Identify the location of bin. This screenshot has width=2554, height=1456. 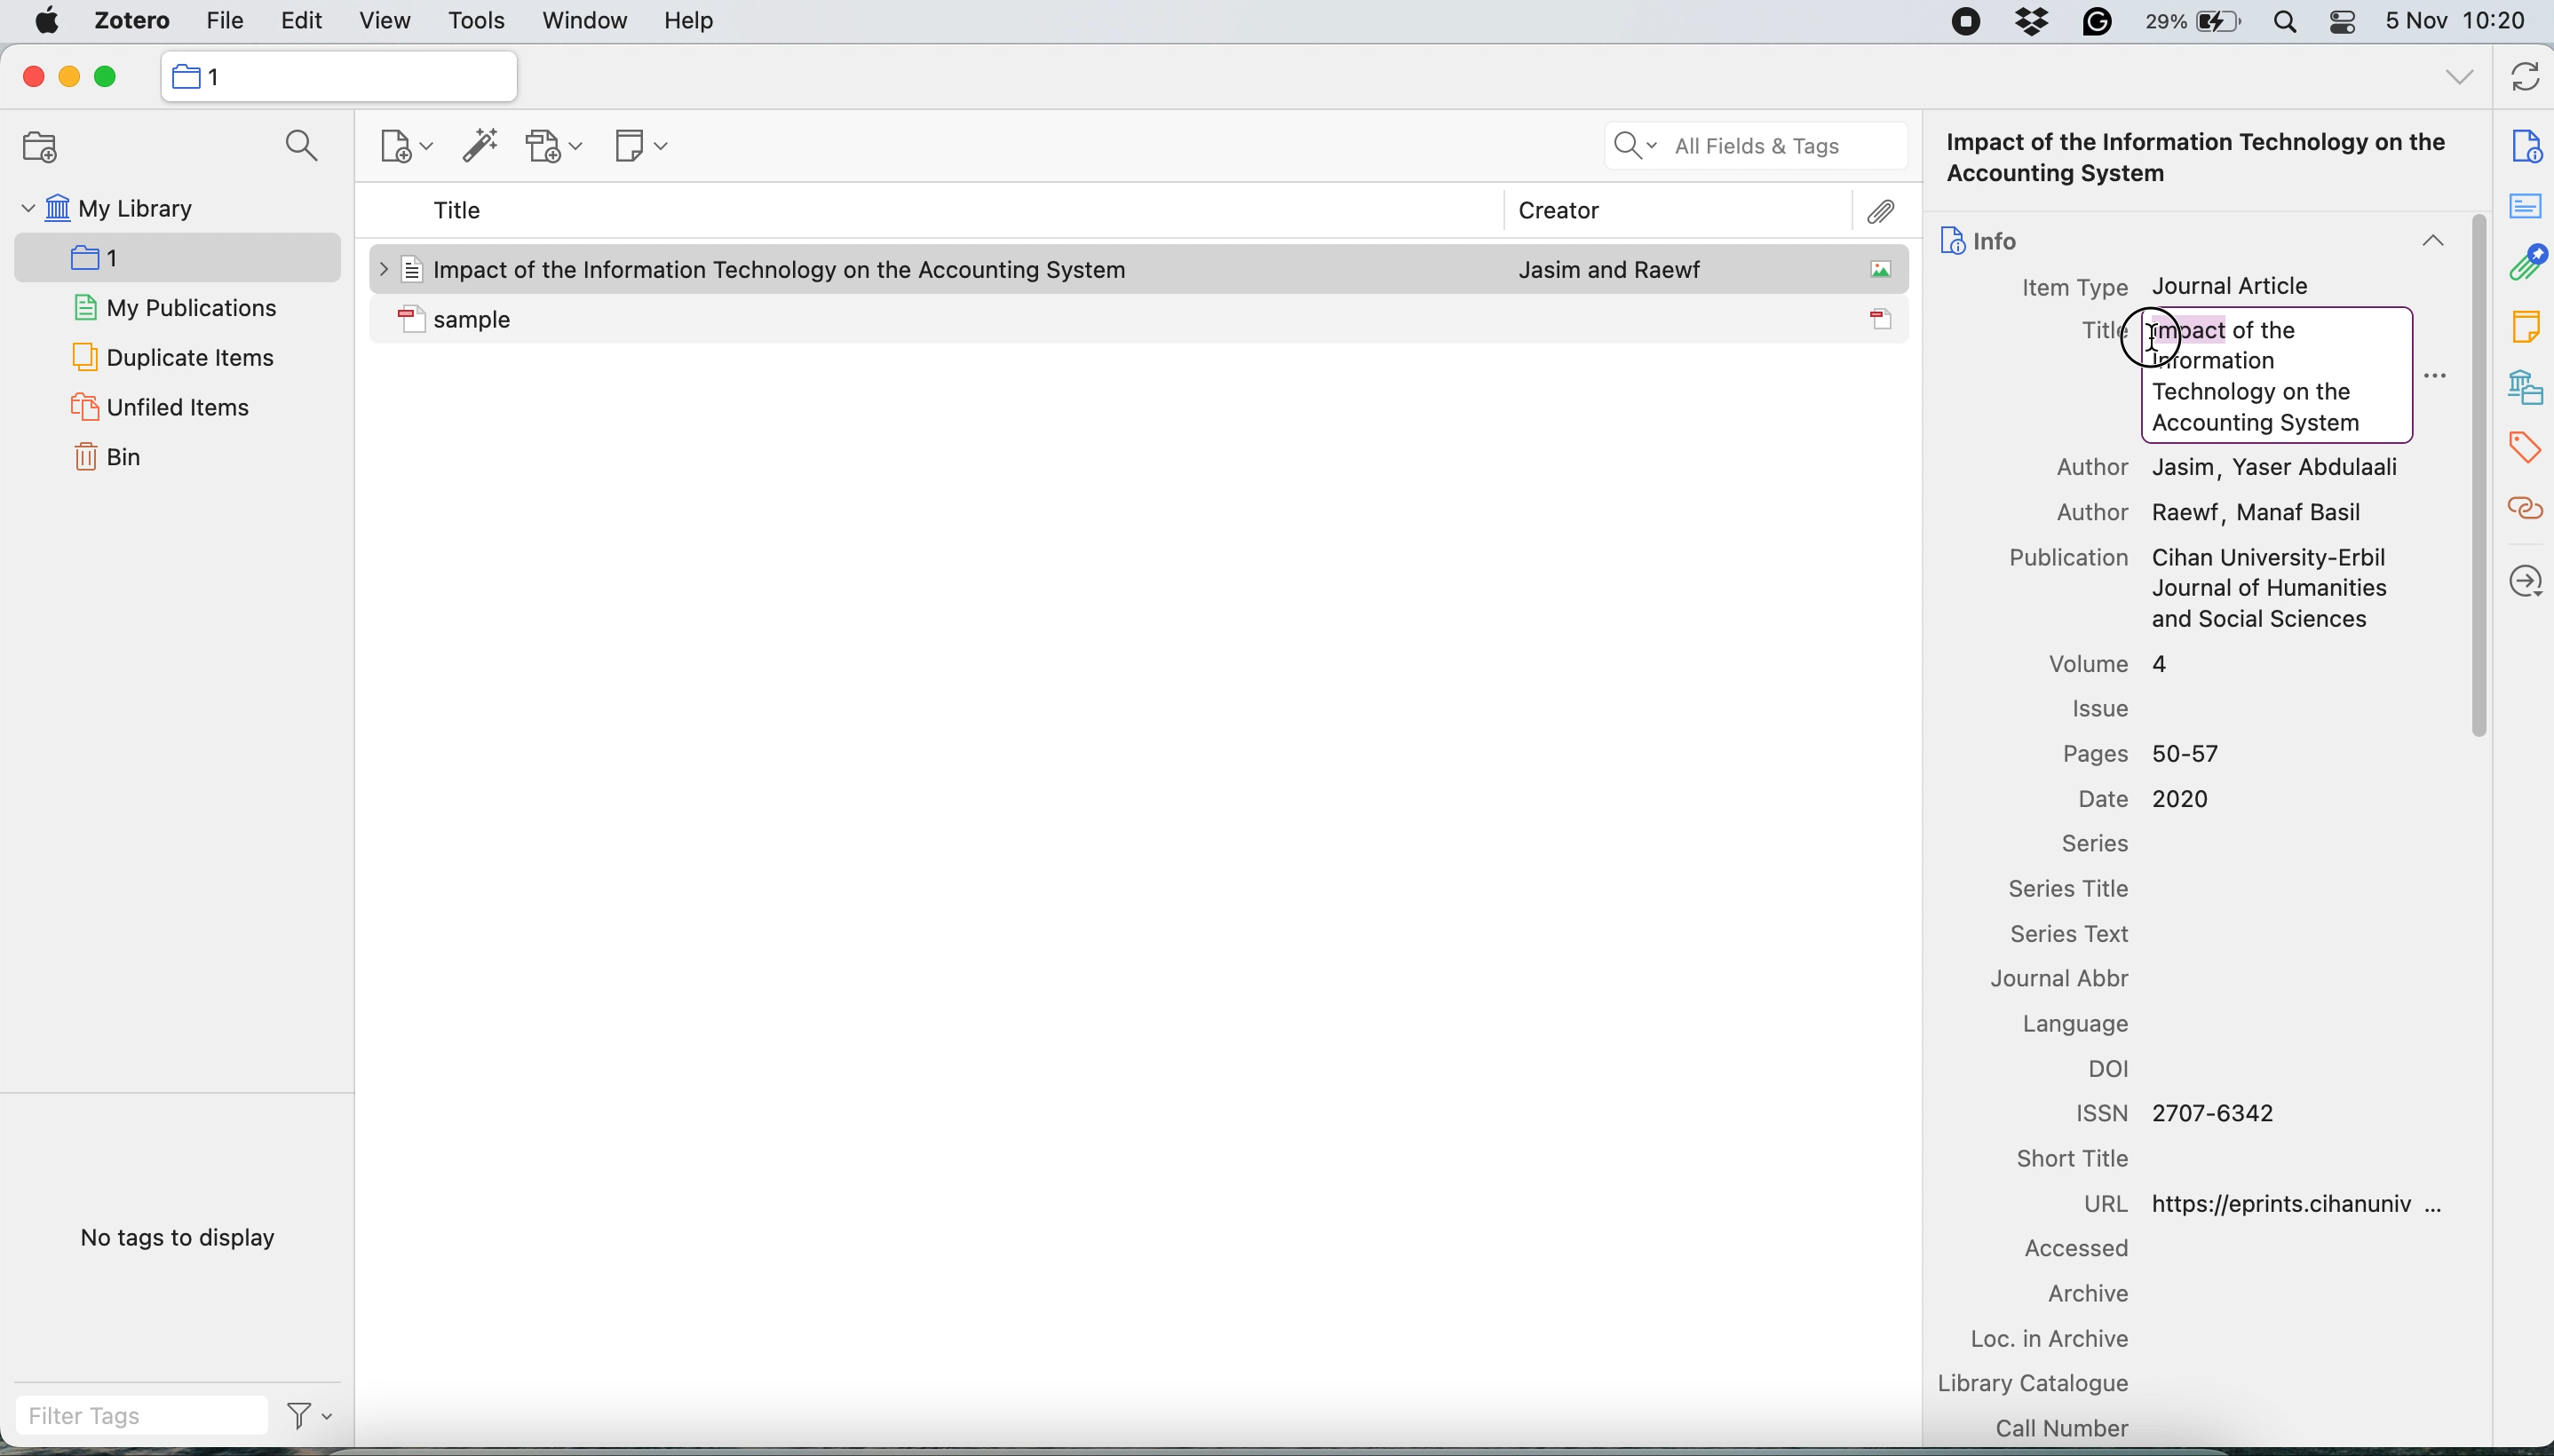
(111, 459).